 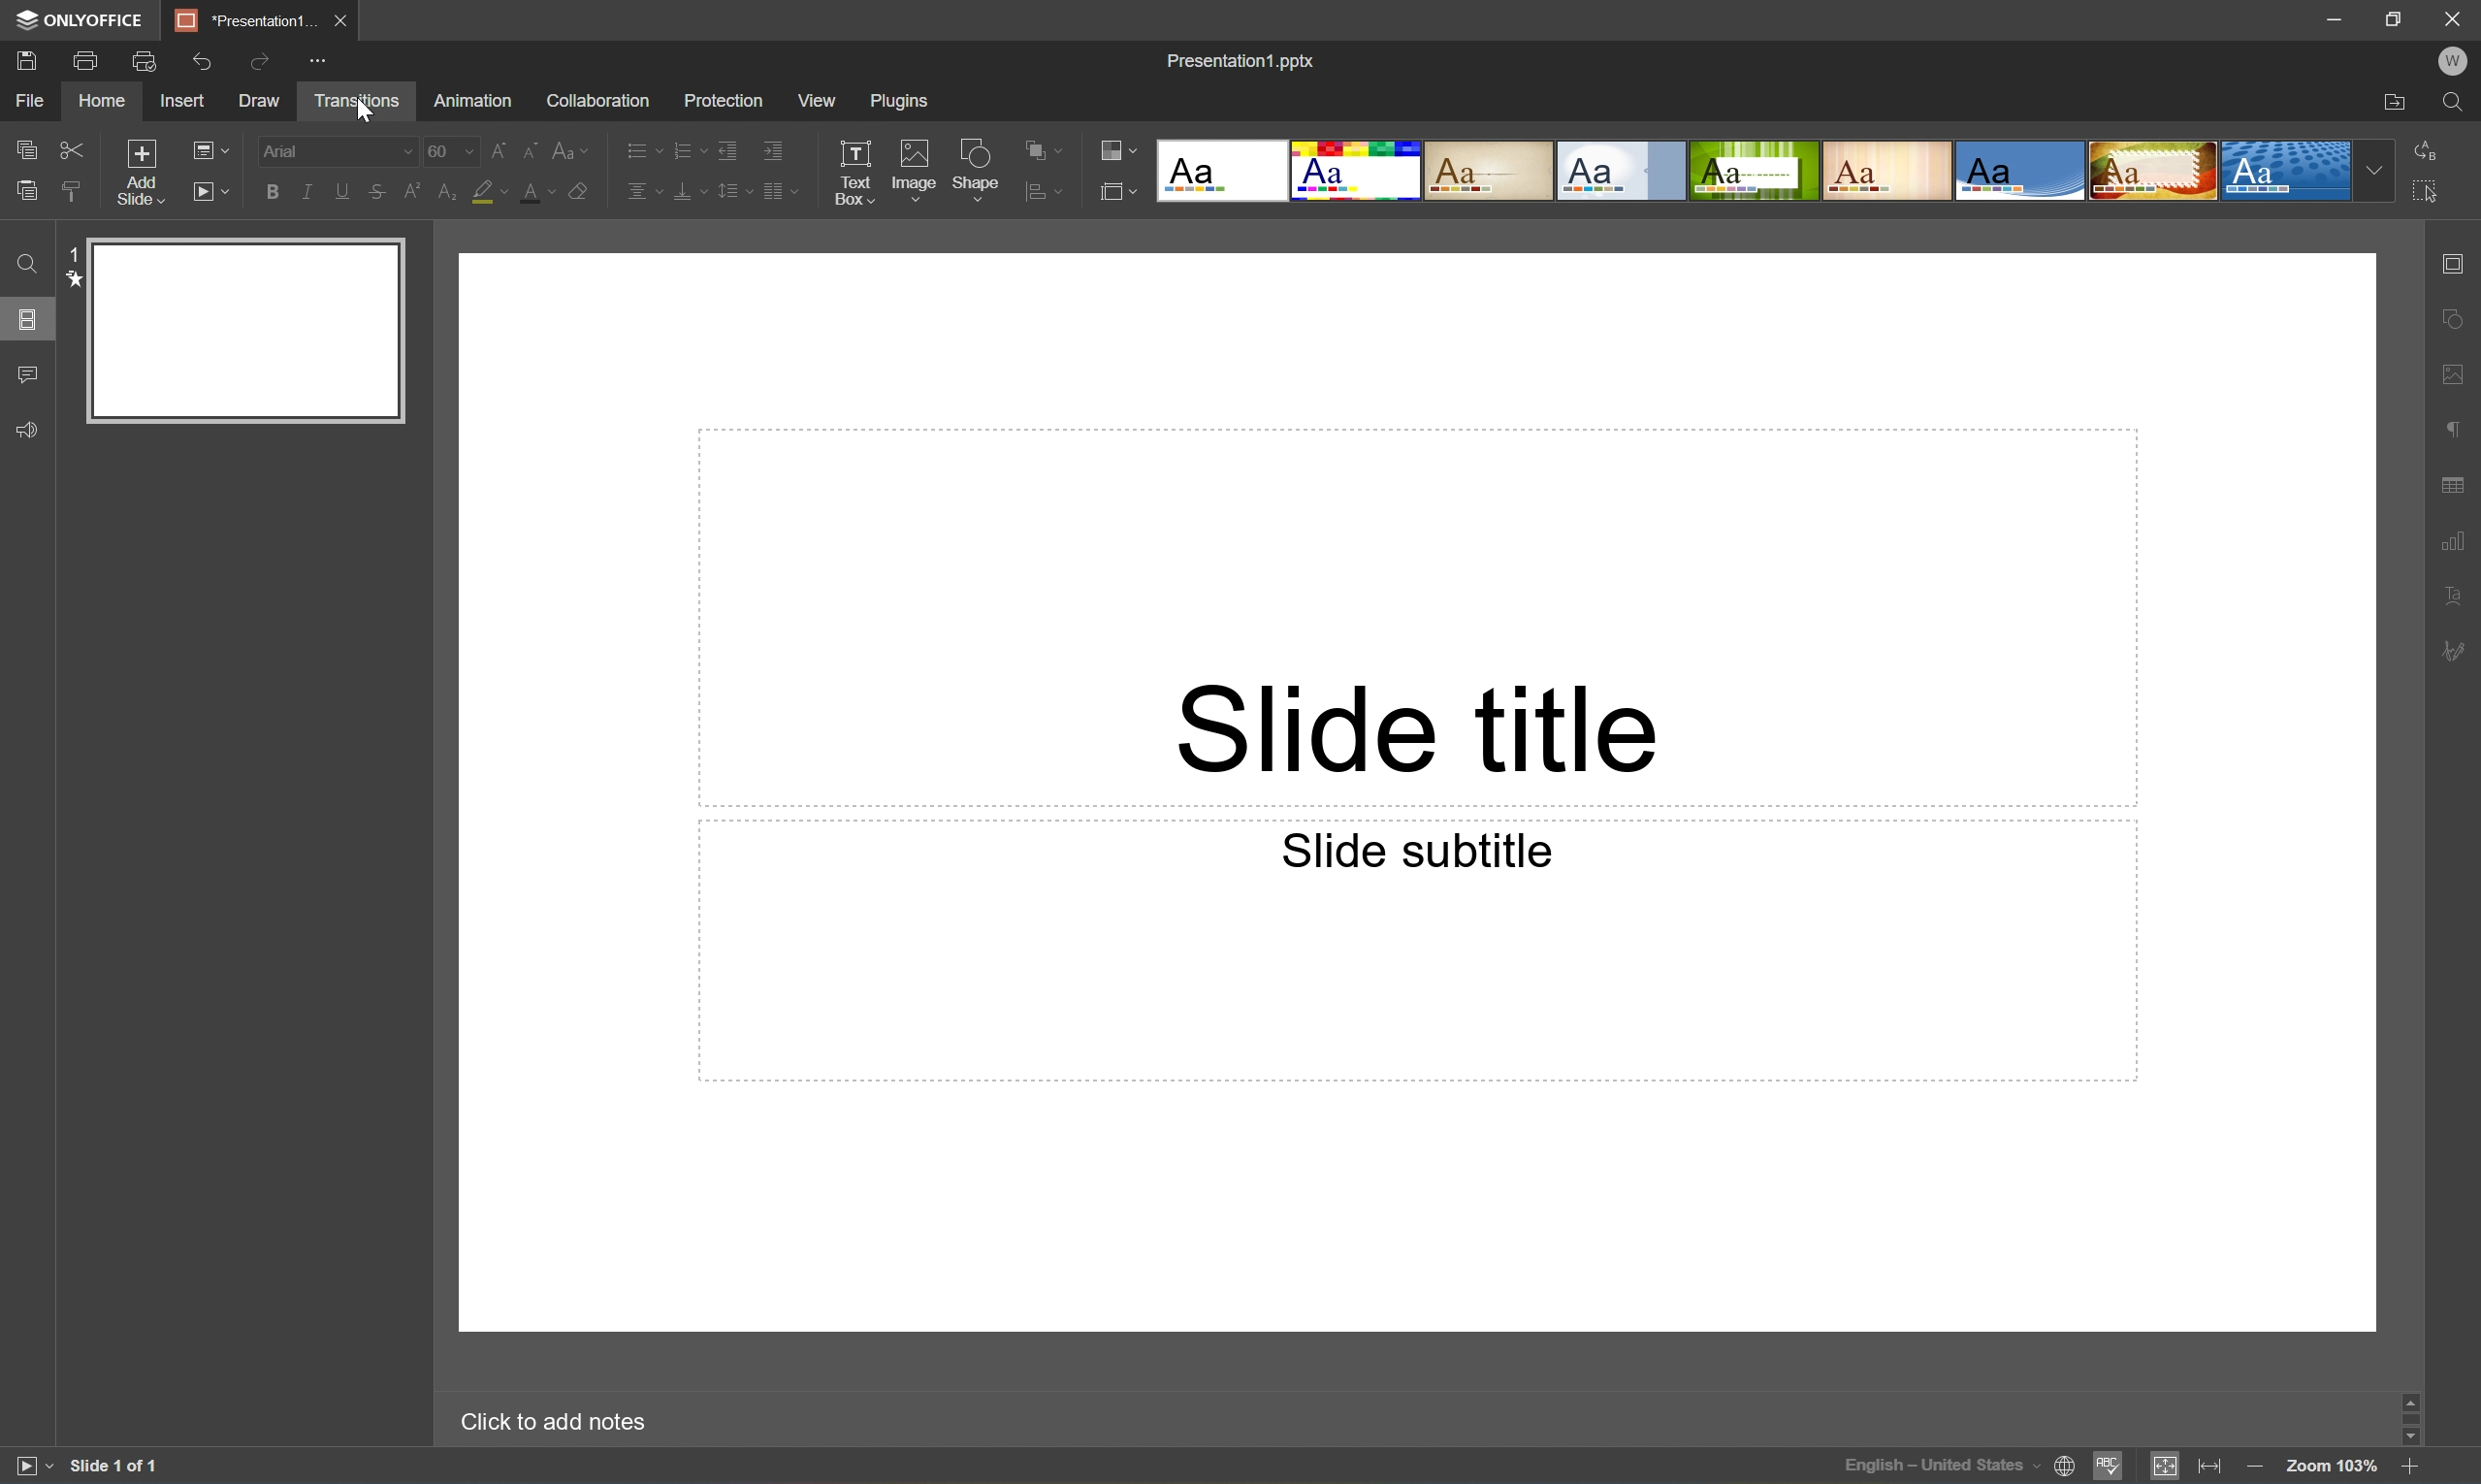 What do you see at coordinates (84, 20) in the screenshot?
I see `ONLYOFFICE` at bounding box center [84, 20].